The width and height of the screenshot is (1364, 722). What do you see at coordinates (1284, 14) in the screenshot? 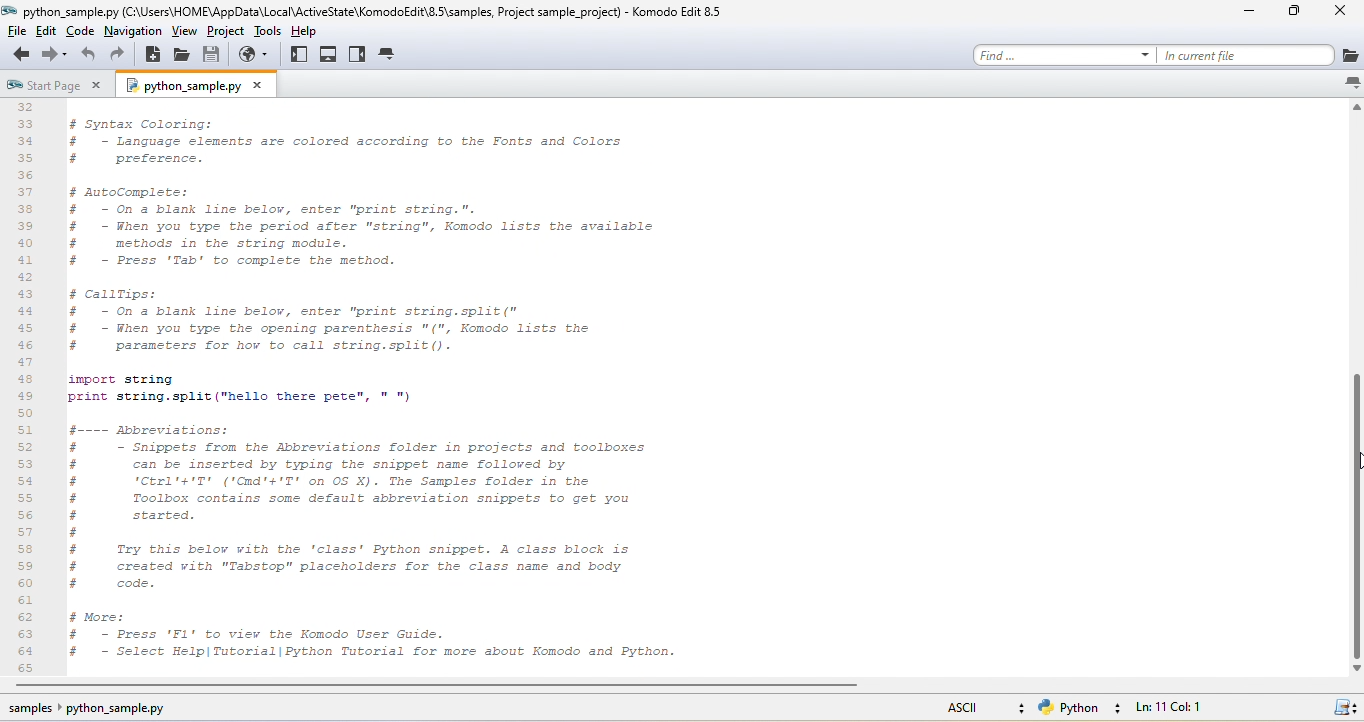
I see `maximize` at bounding box center [1284, 14].